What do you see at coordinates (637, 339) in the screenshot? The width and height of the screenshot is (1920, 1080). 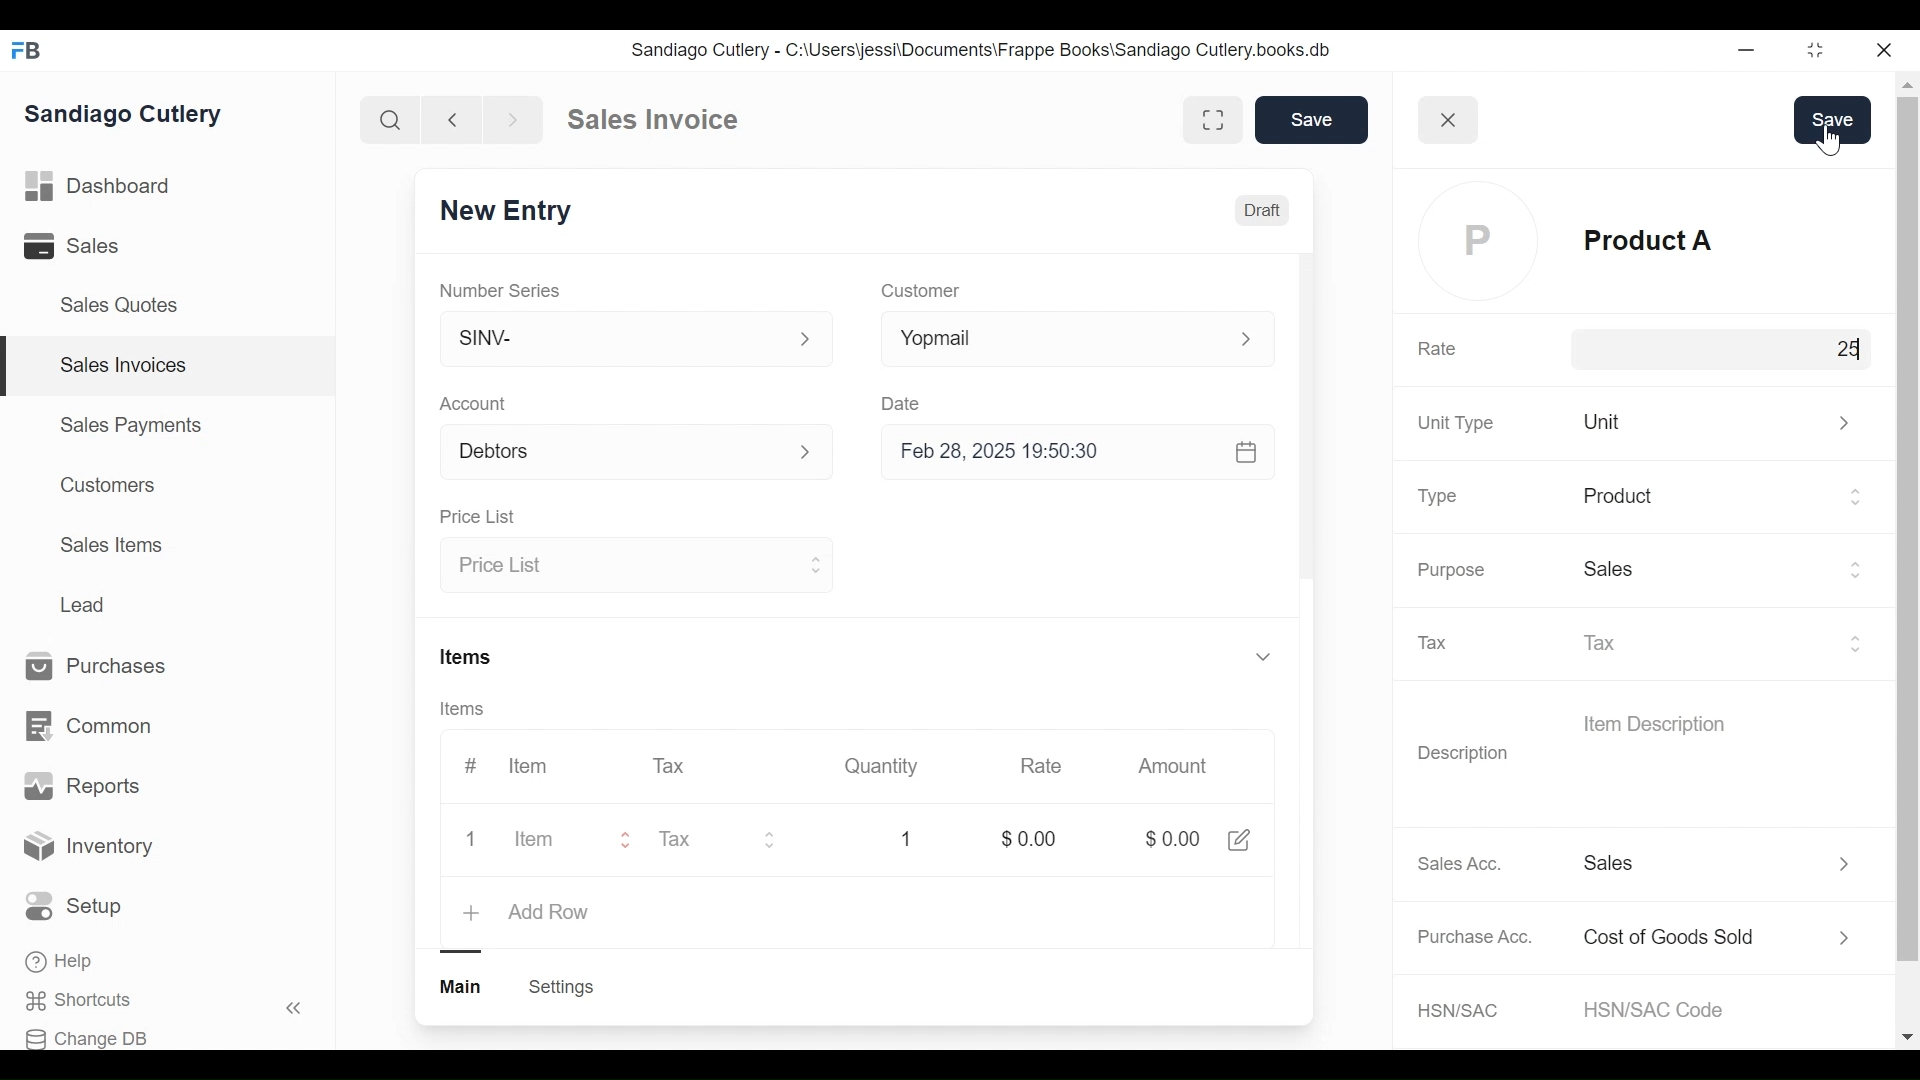 I see `SINV-` at bounding box center [637, 339].